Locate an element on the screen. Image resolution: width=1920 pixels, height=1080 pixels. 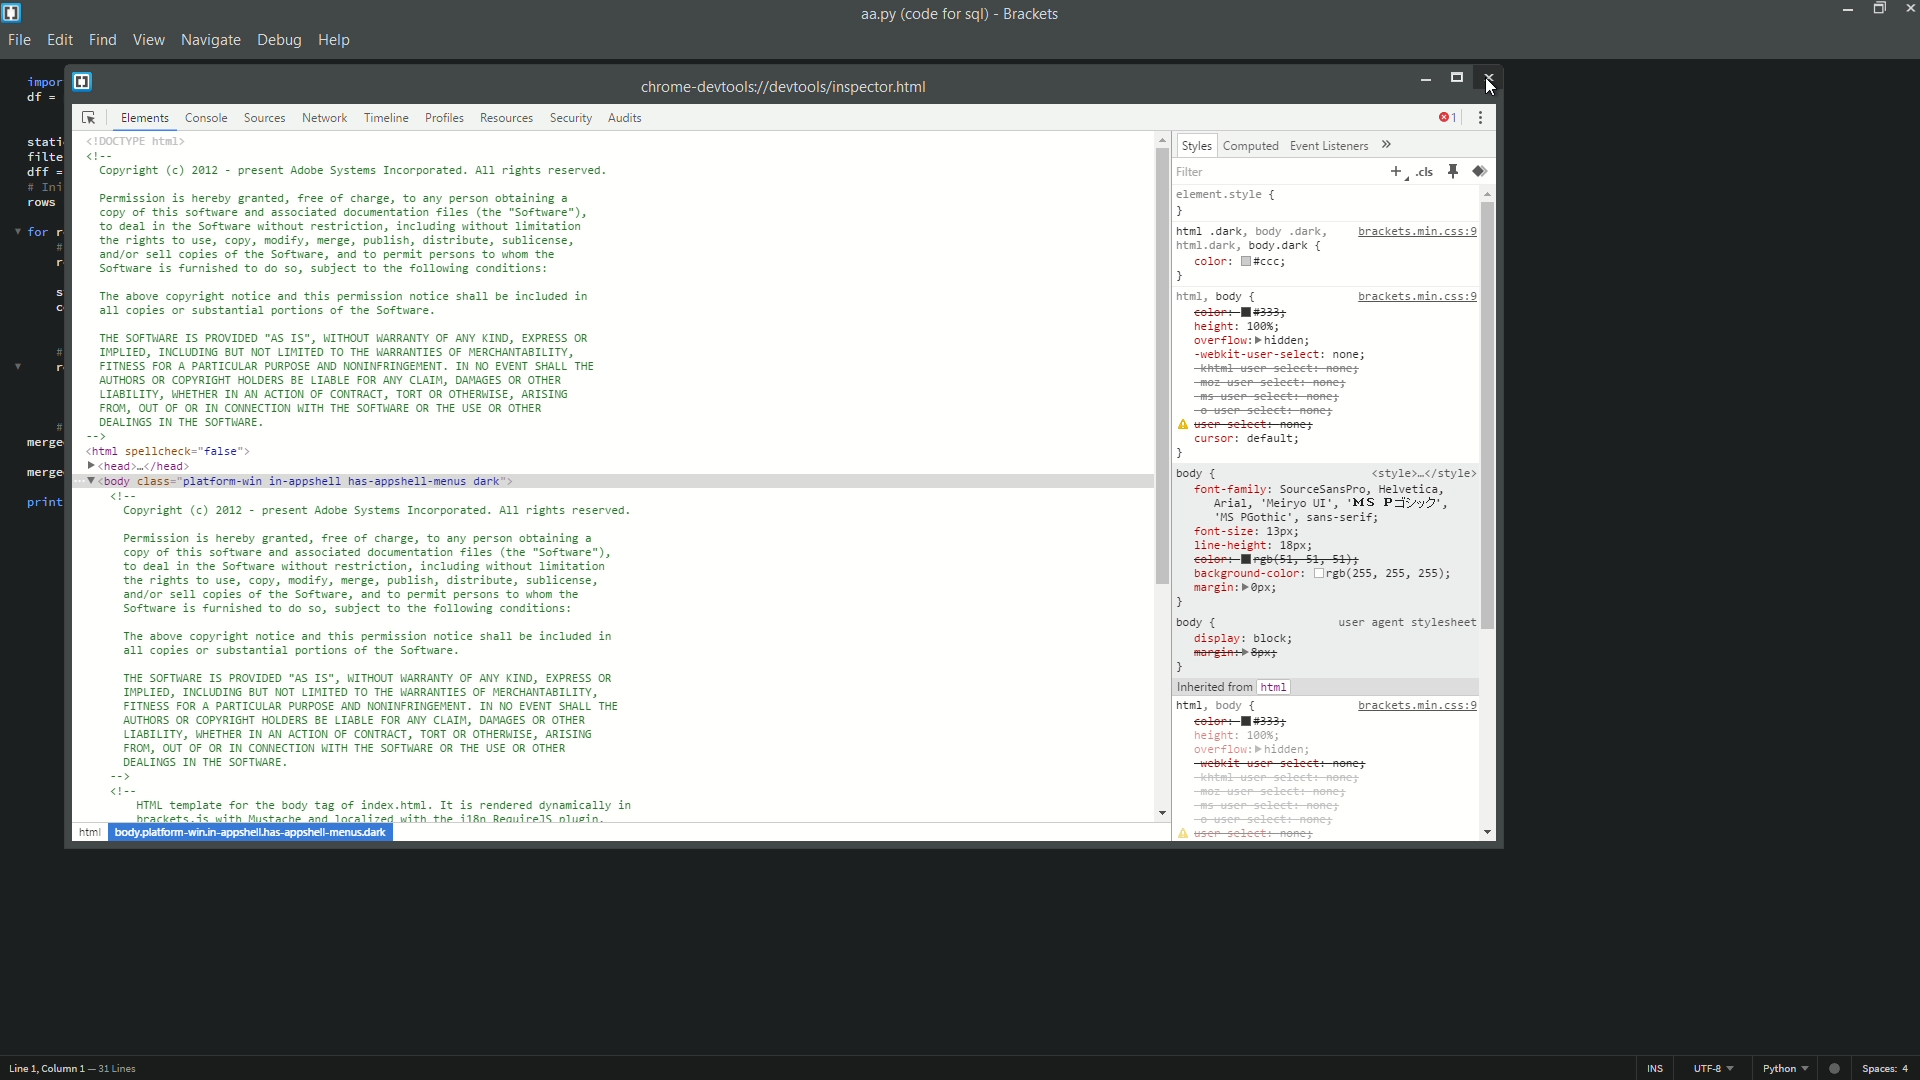
event listners is located at coordinates (1329, 146).